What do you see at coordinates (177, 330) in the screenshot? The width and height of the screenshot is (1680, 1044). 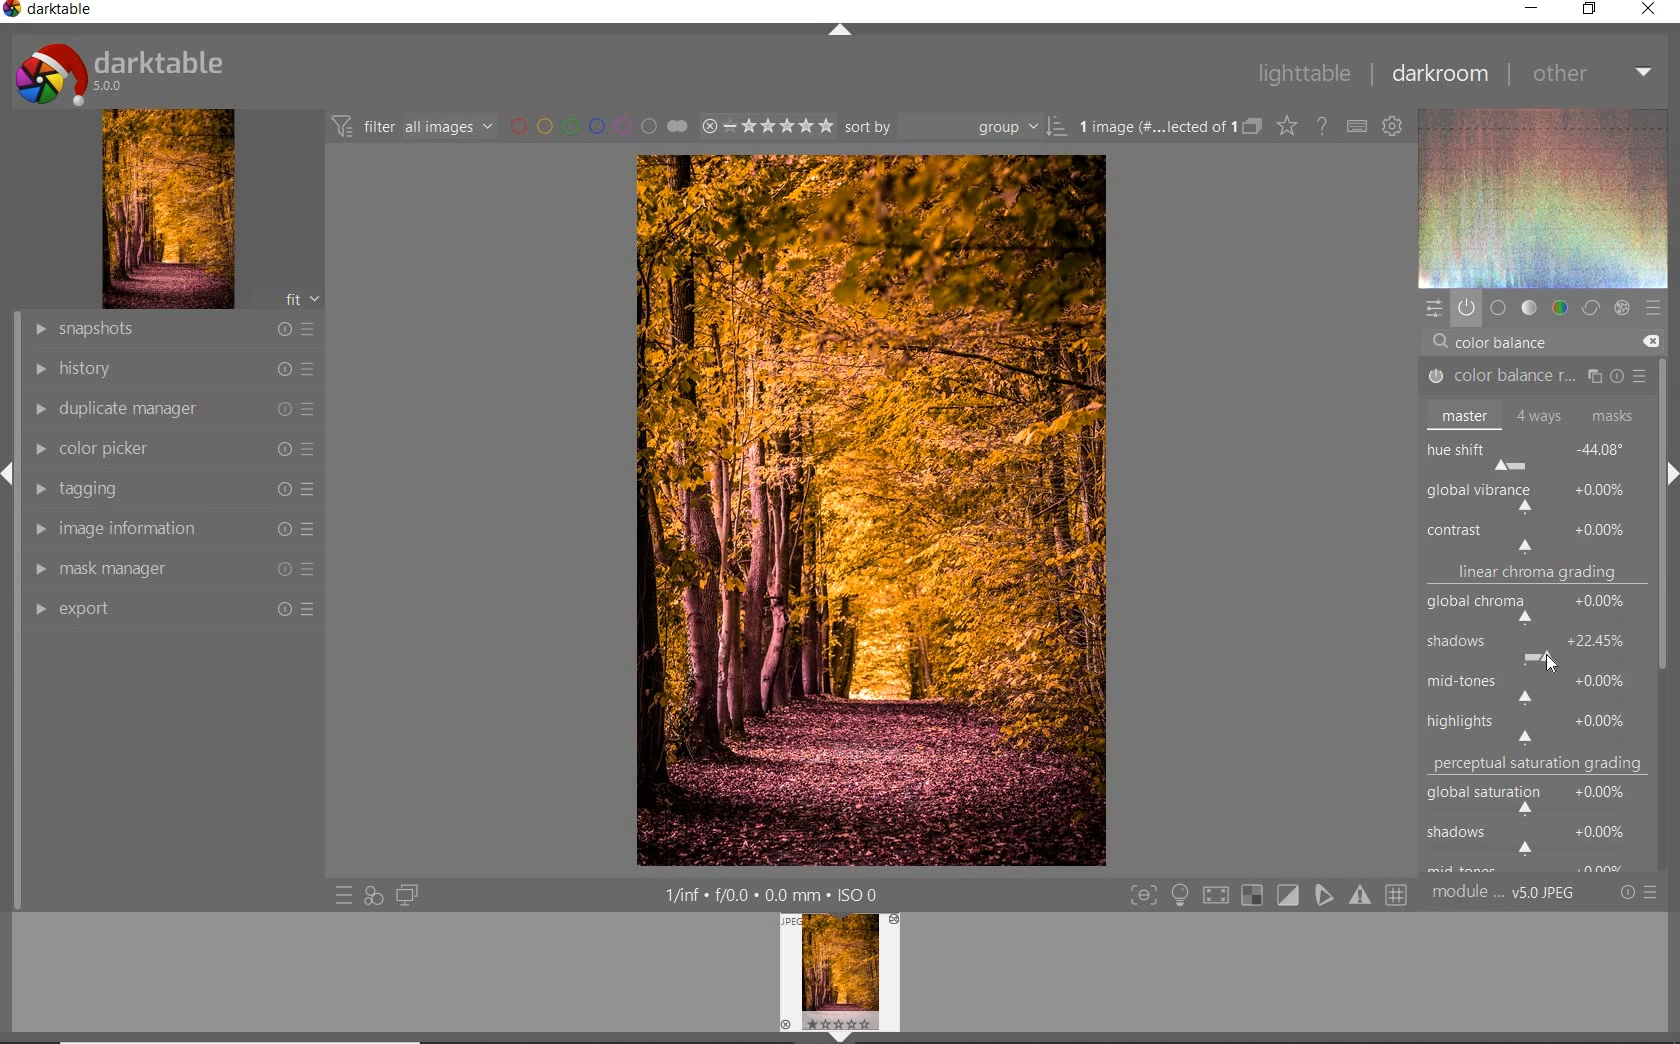 I see `snapshots` at bounding box center [177, 330].